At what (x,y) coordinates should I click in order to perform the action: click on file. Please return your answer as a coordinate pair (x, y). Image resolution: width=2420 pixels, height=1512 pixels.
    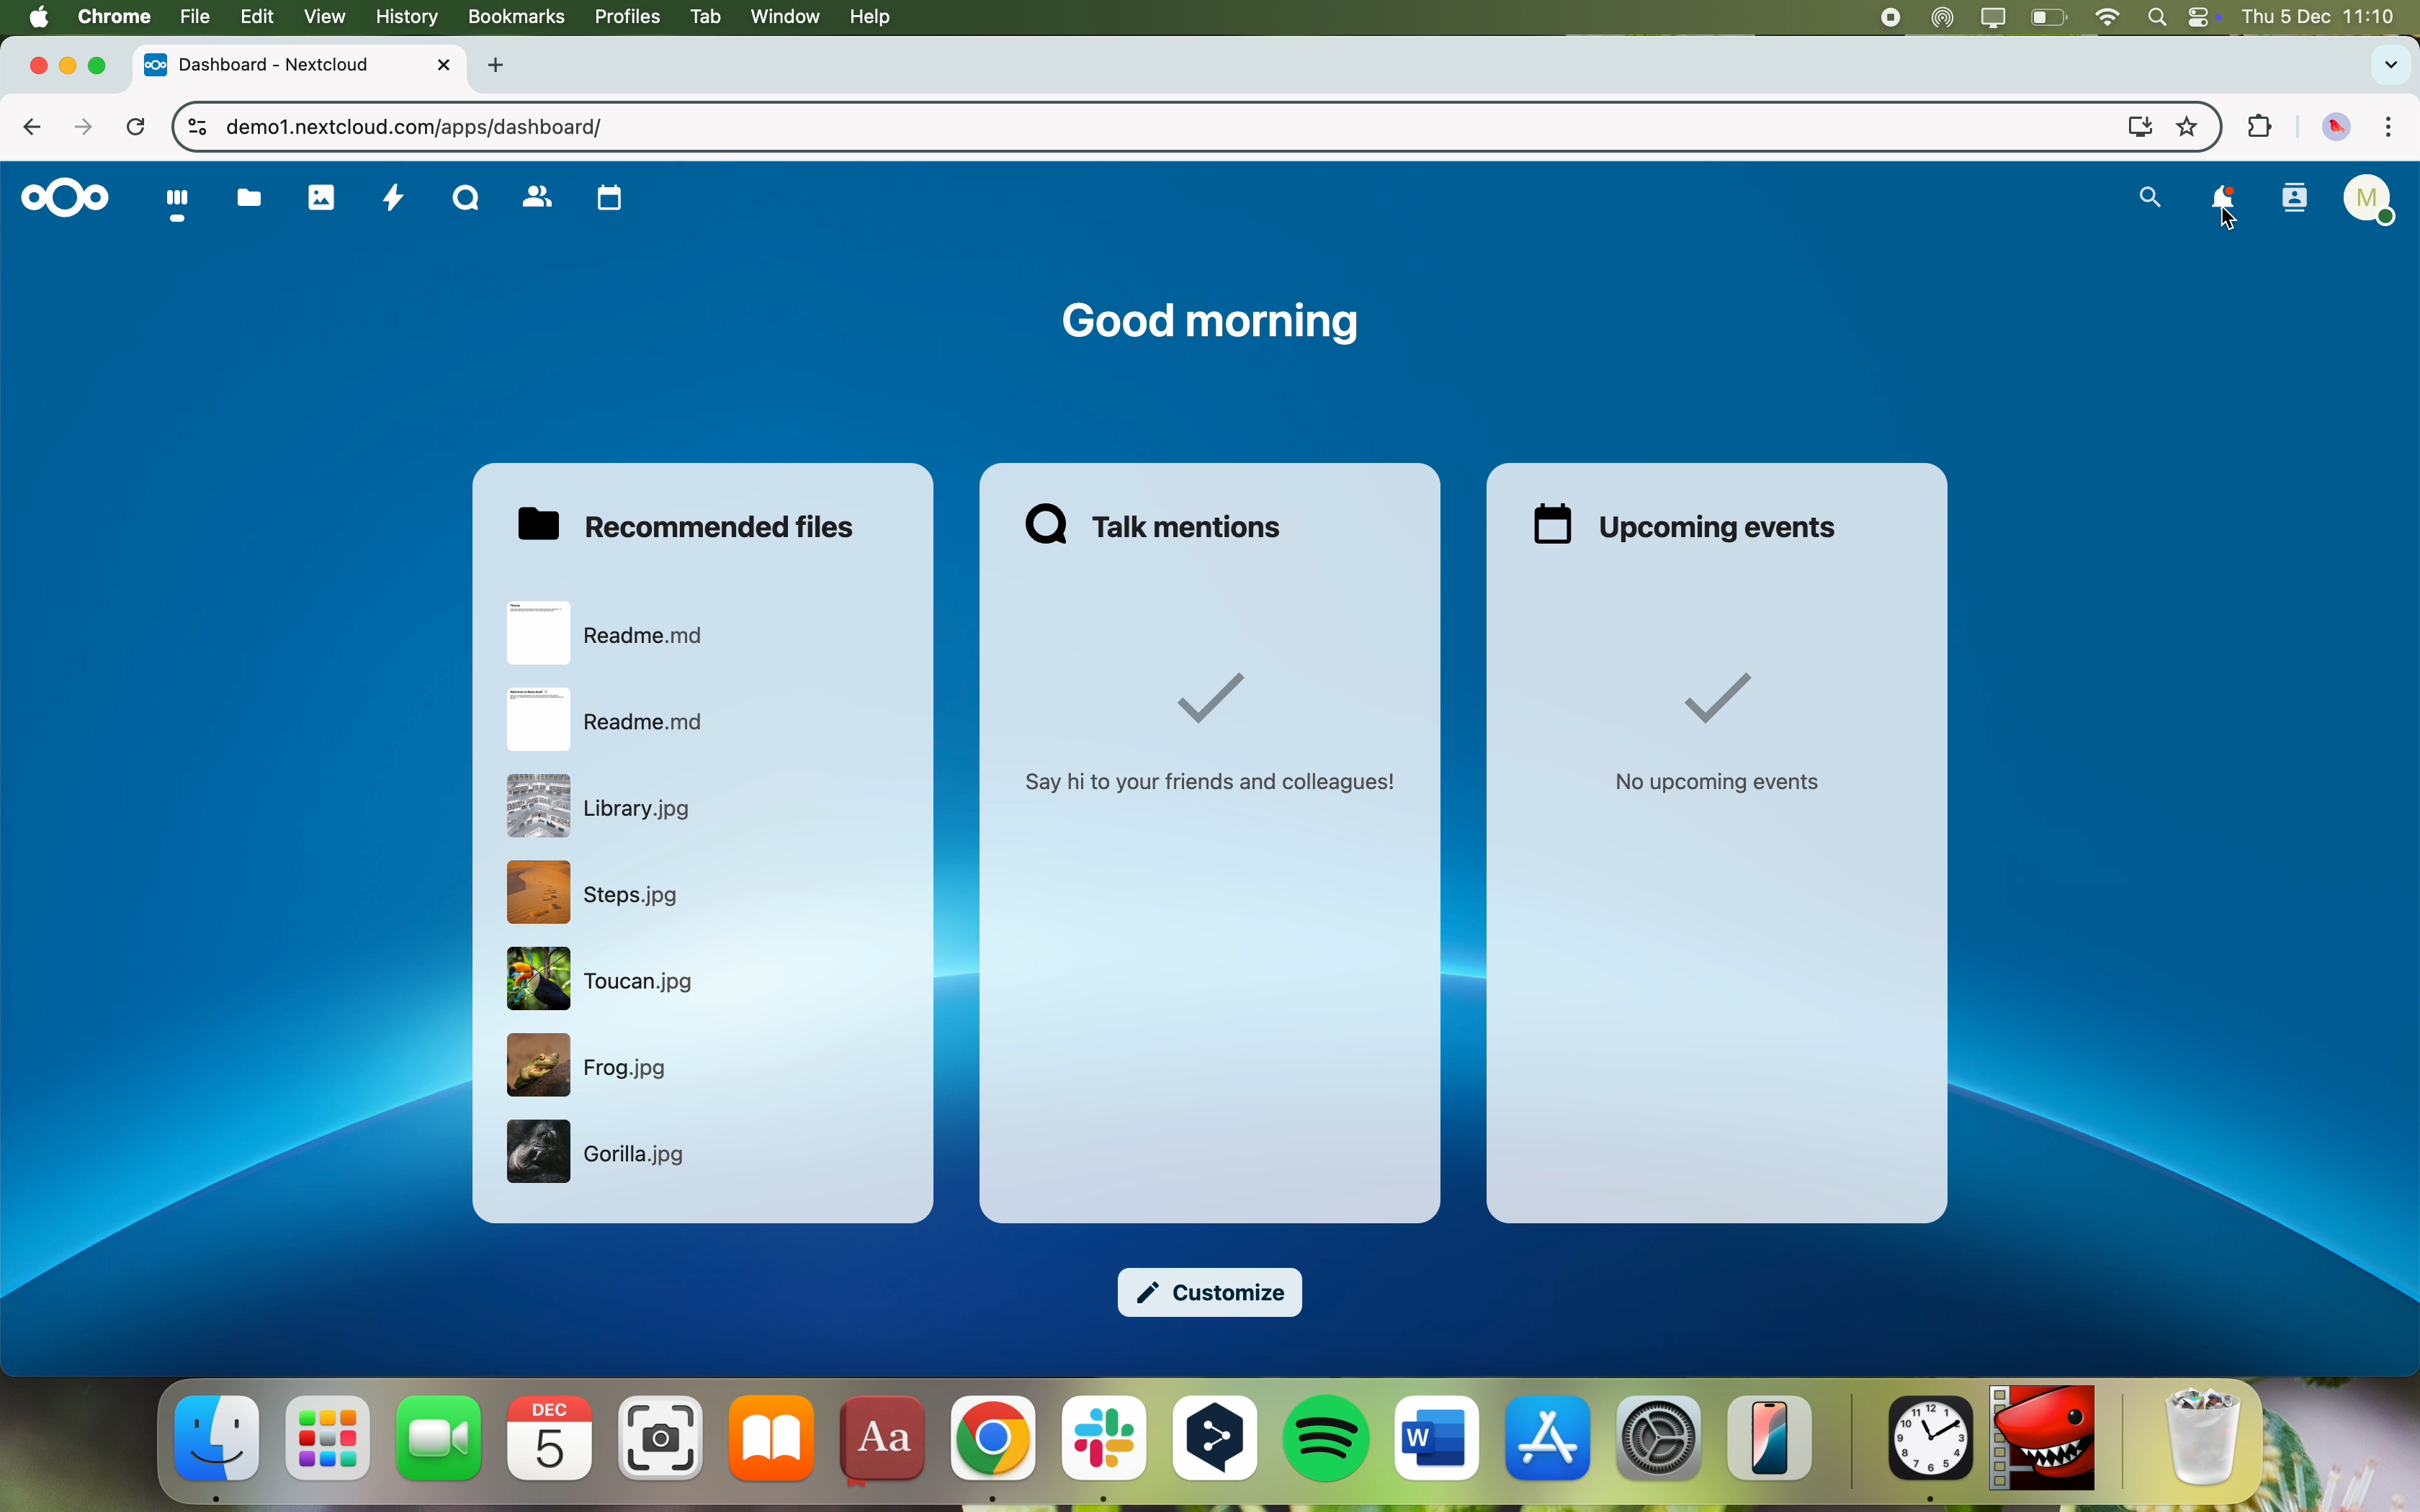
    Looking at the image, I should click on (593, 1067).